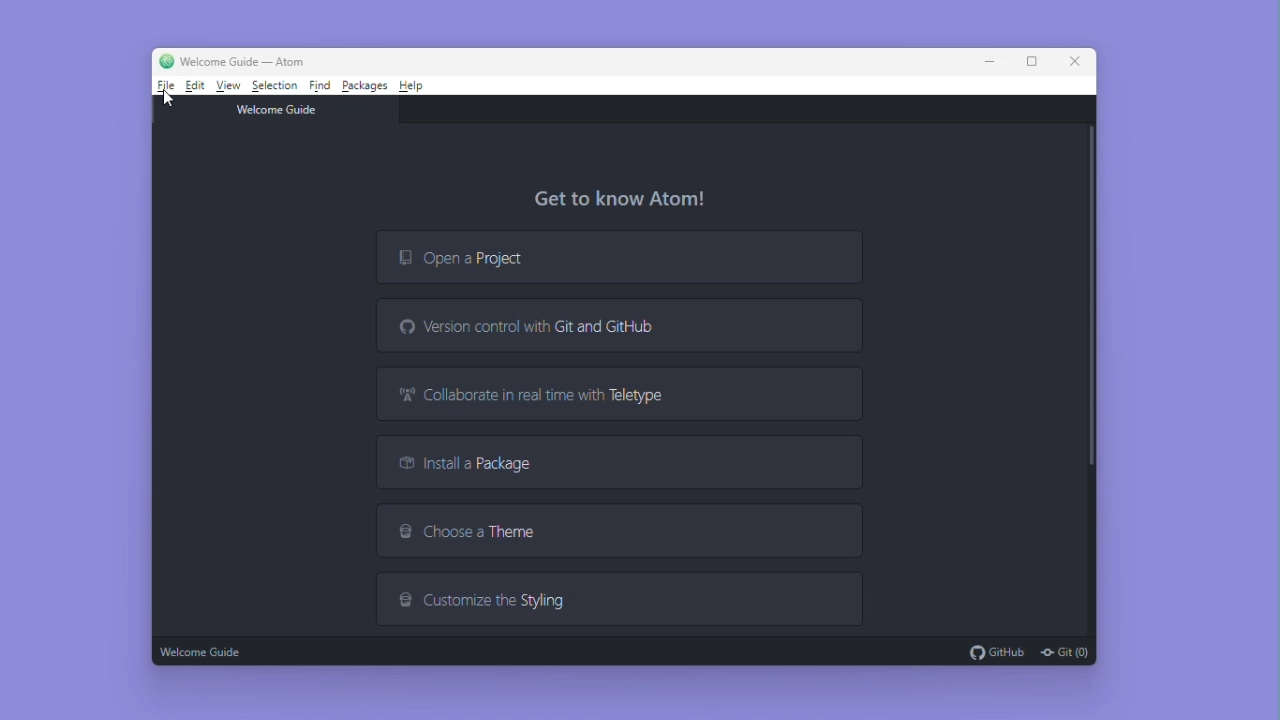 Image resolution: width=1280 pixels, height=720 pixels. I want to click on Welcome guide, so click(204, 650).